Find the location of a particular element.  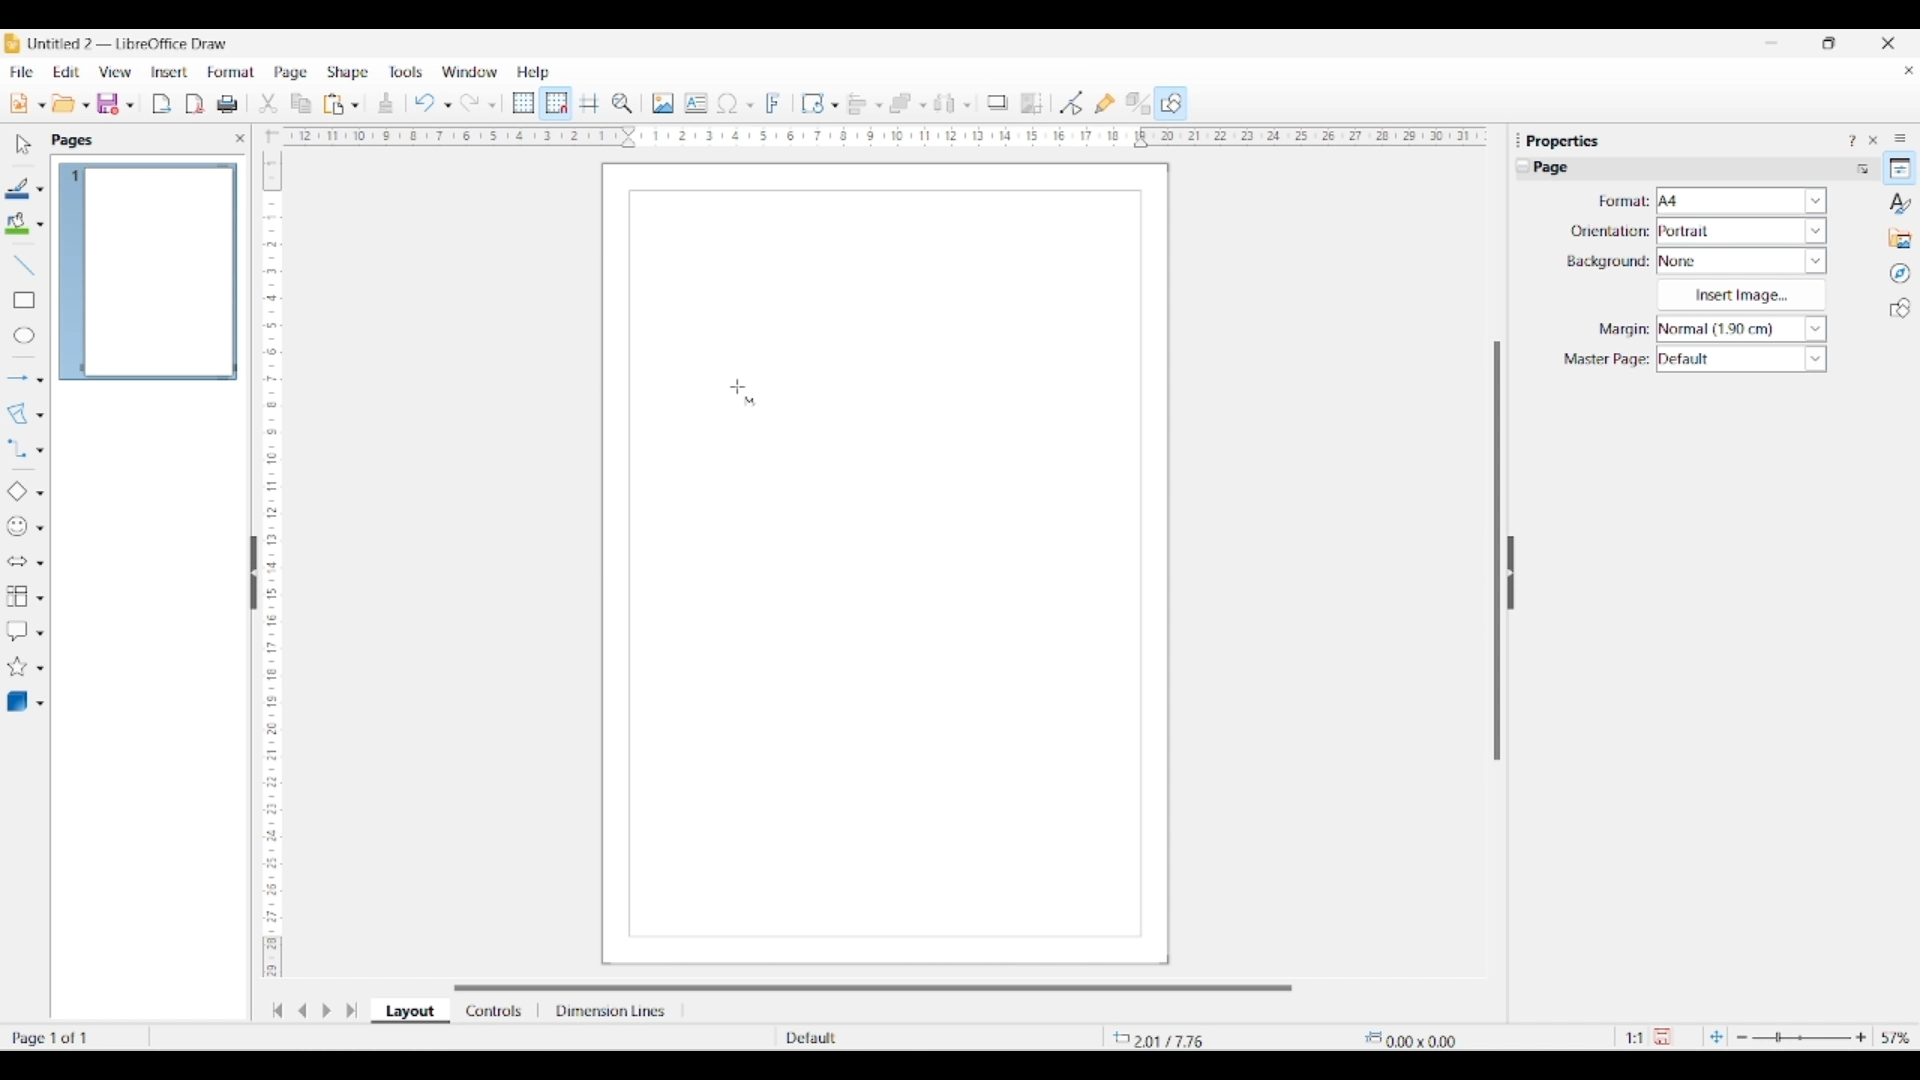

Selected save option is located at coordinates (109, 103).